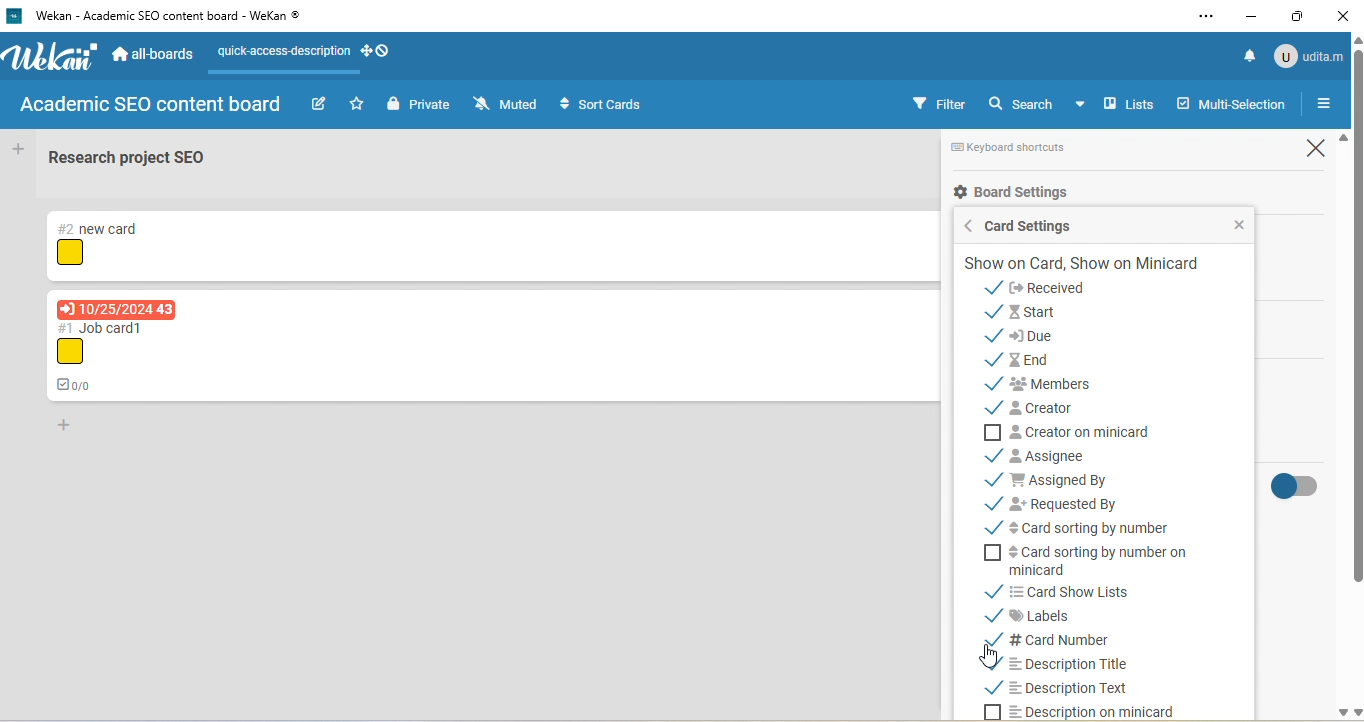 The height and width of the screenshot is (722, 1364). I want to click on notification, so click(1244, 56).